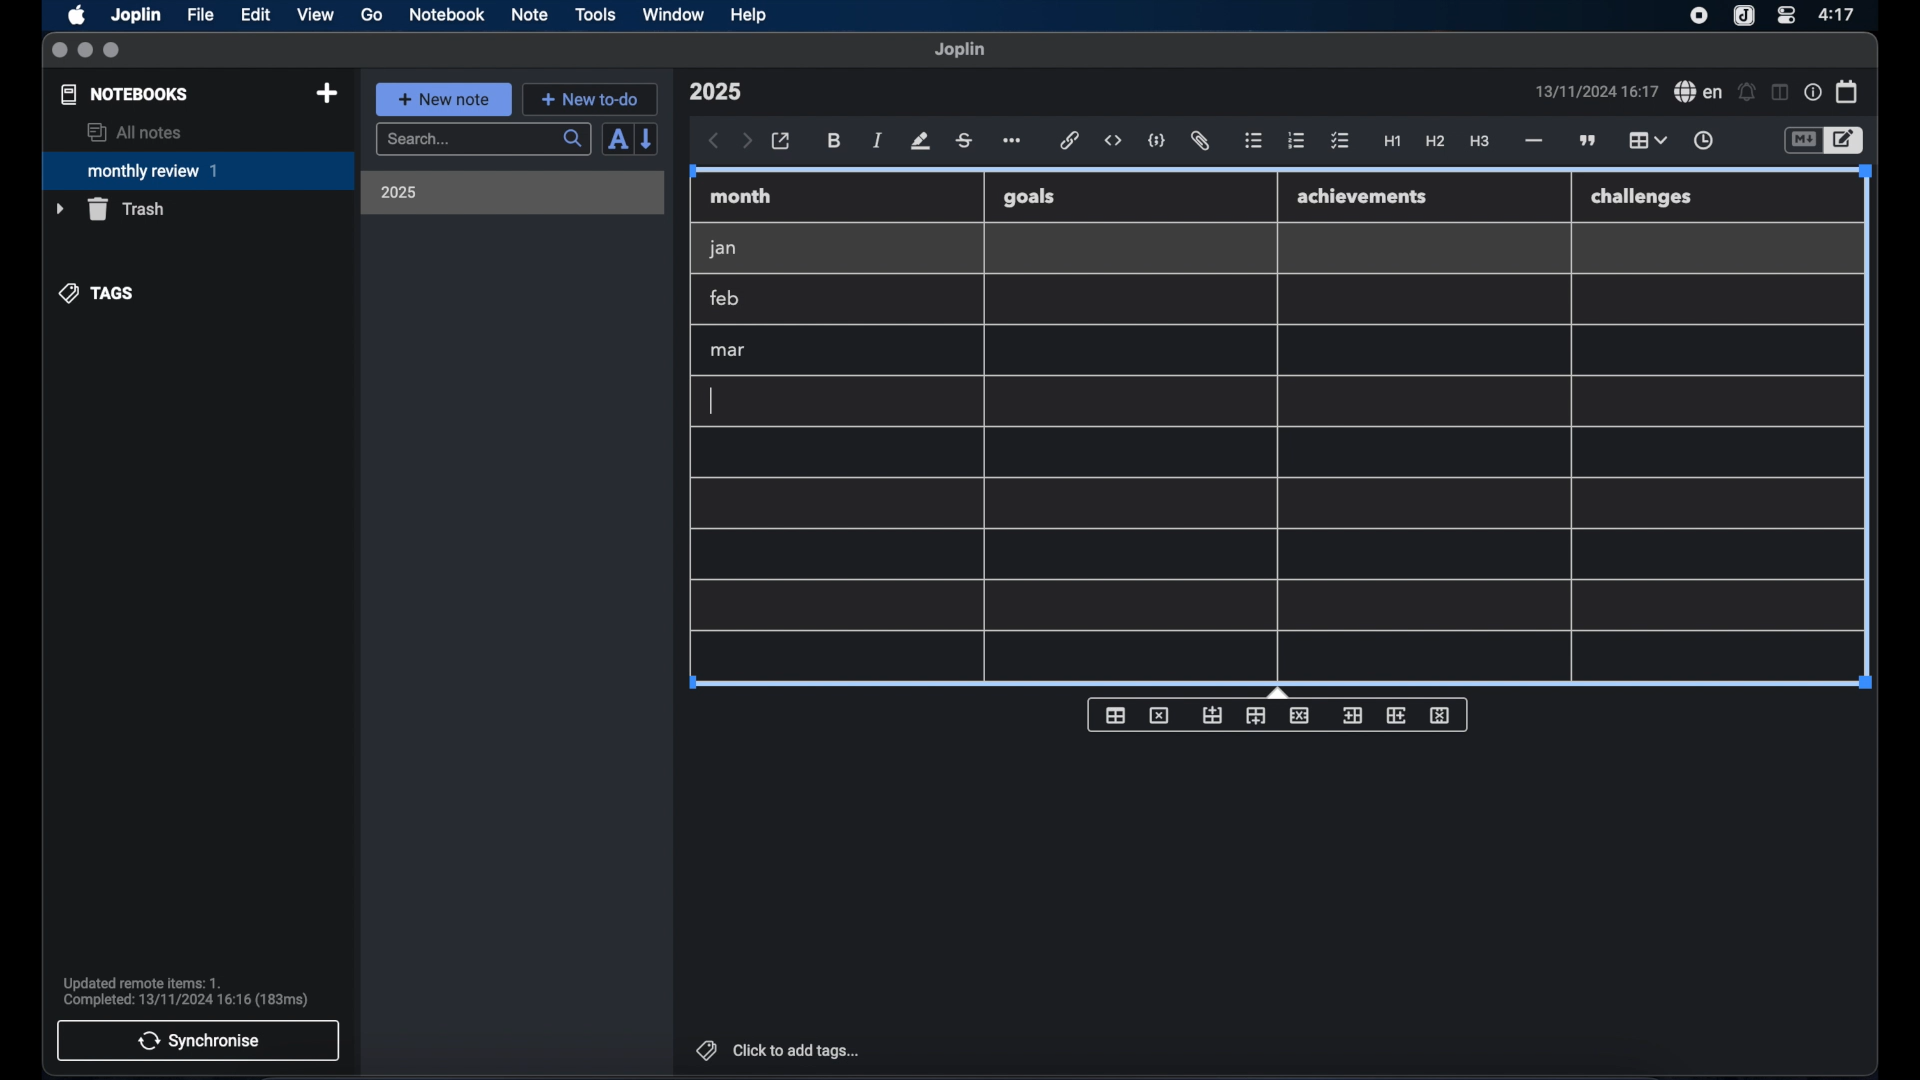 The width and height of the screenshot is (1920, 1080). Describe the element at coordinates (75, 15) in the screenshot. I see `apple icon` at that location.